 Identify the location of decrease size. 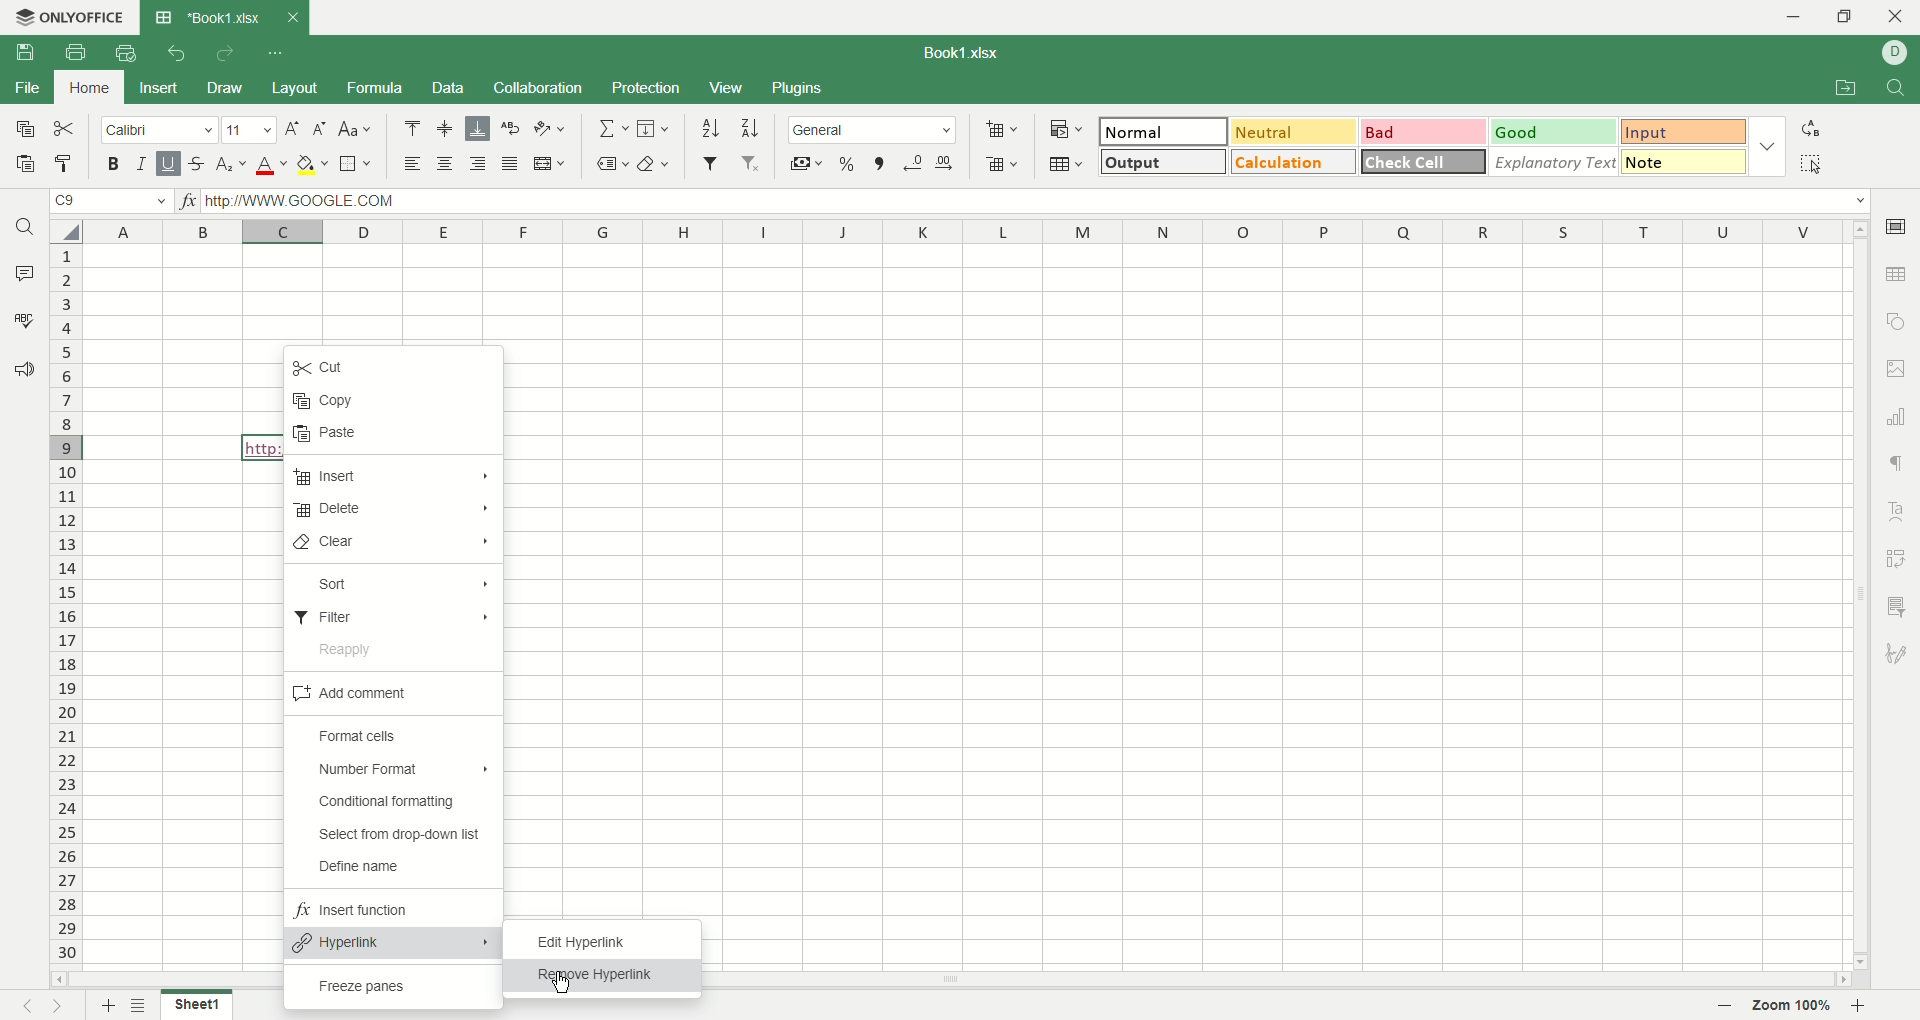
(322, 130).